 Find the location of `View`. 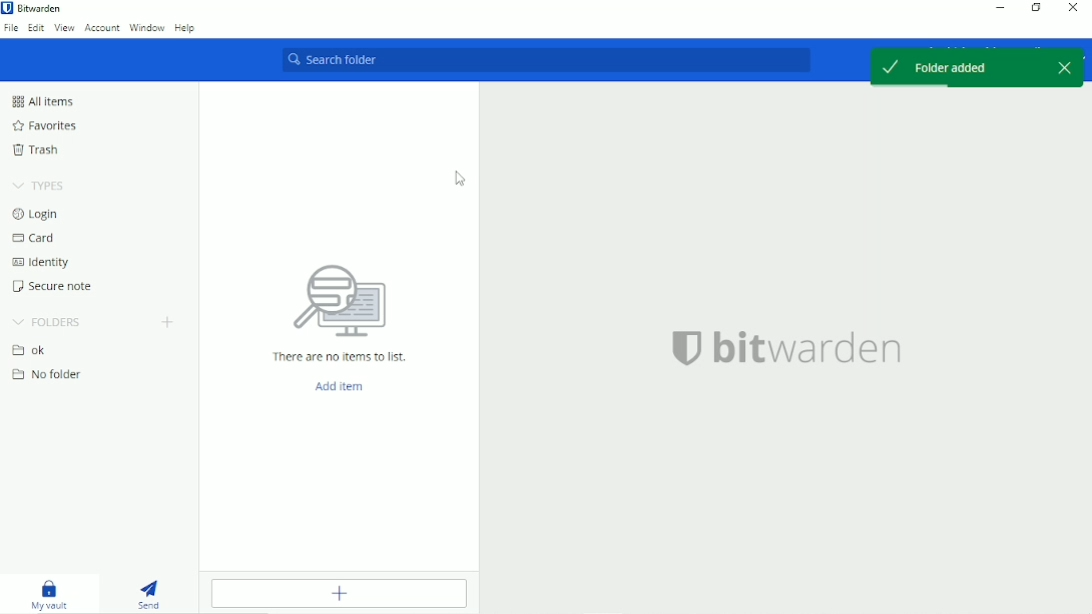

View is located at coordinates (64, 28).